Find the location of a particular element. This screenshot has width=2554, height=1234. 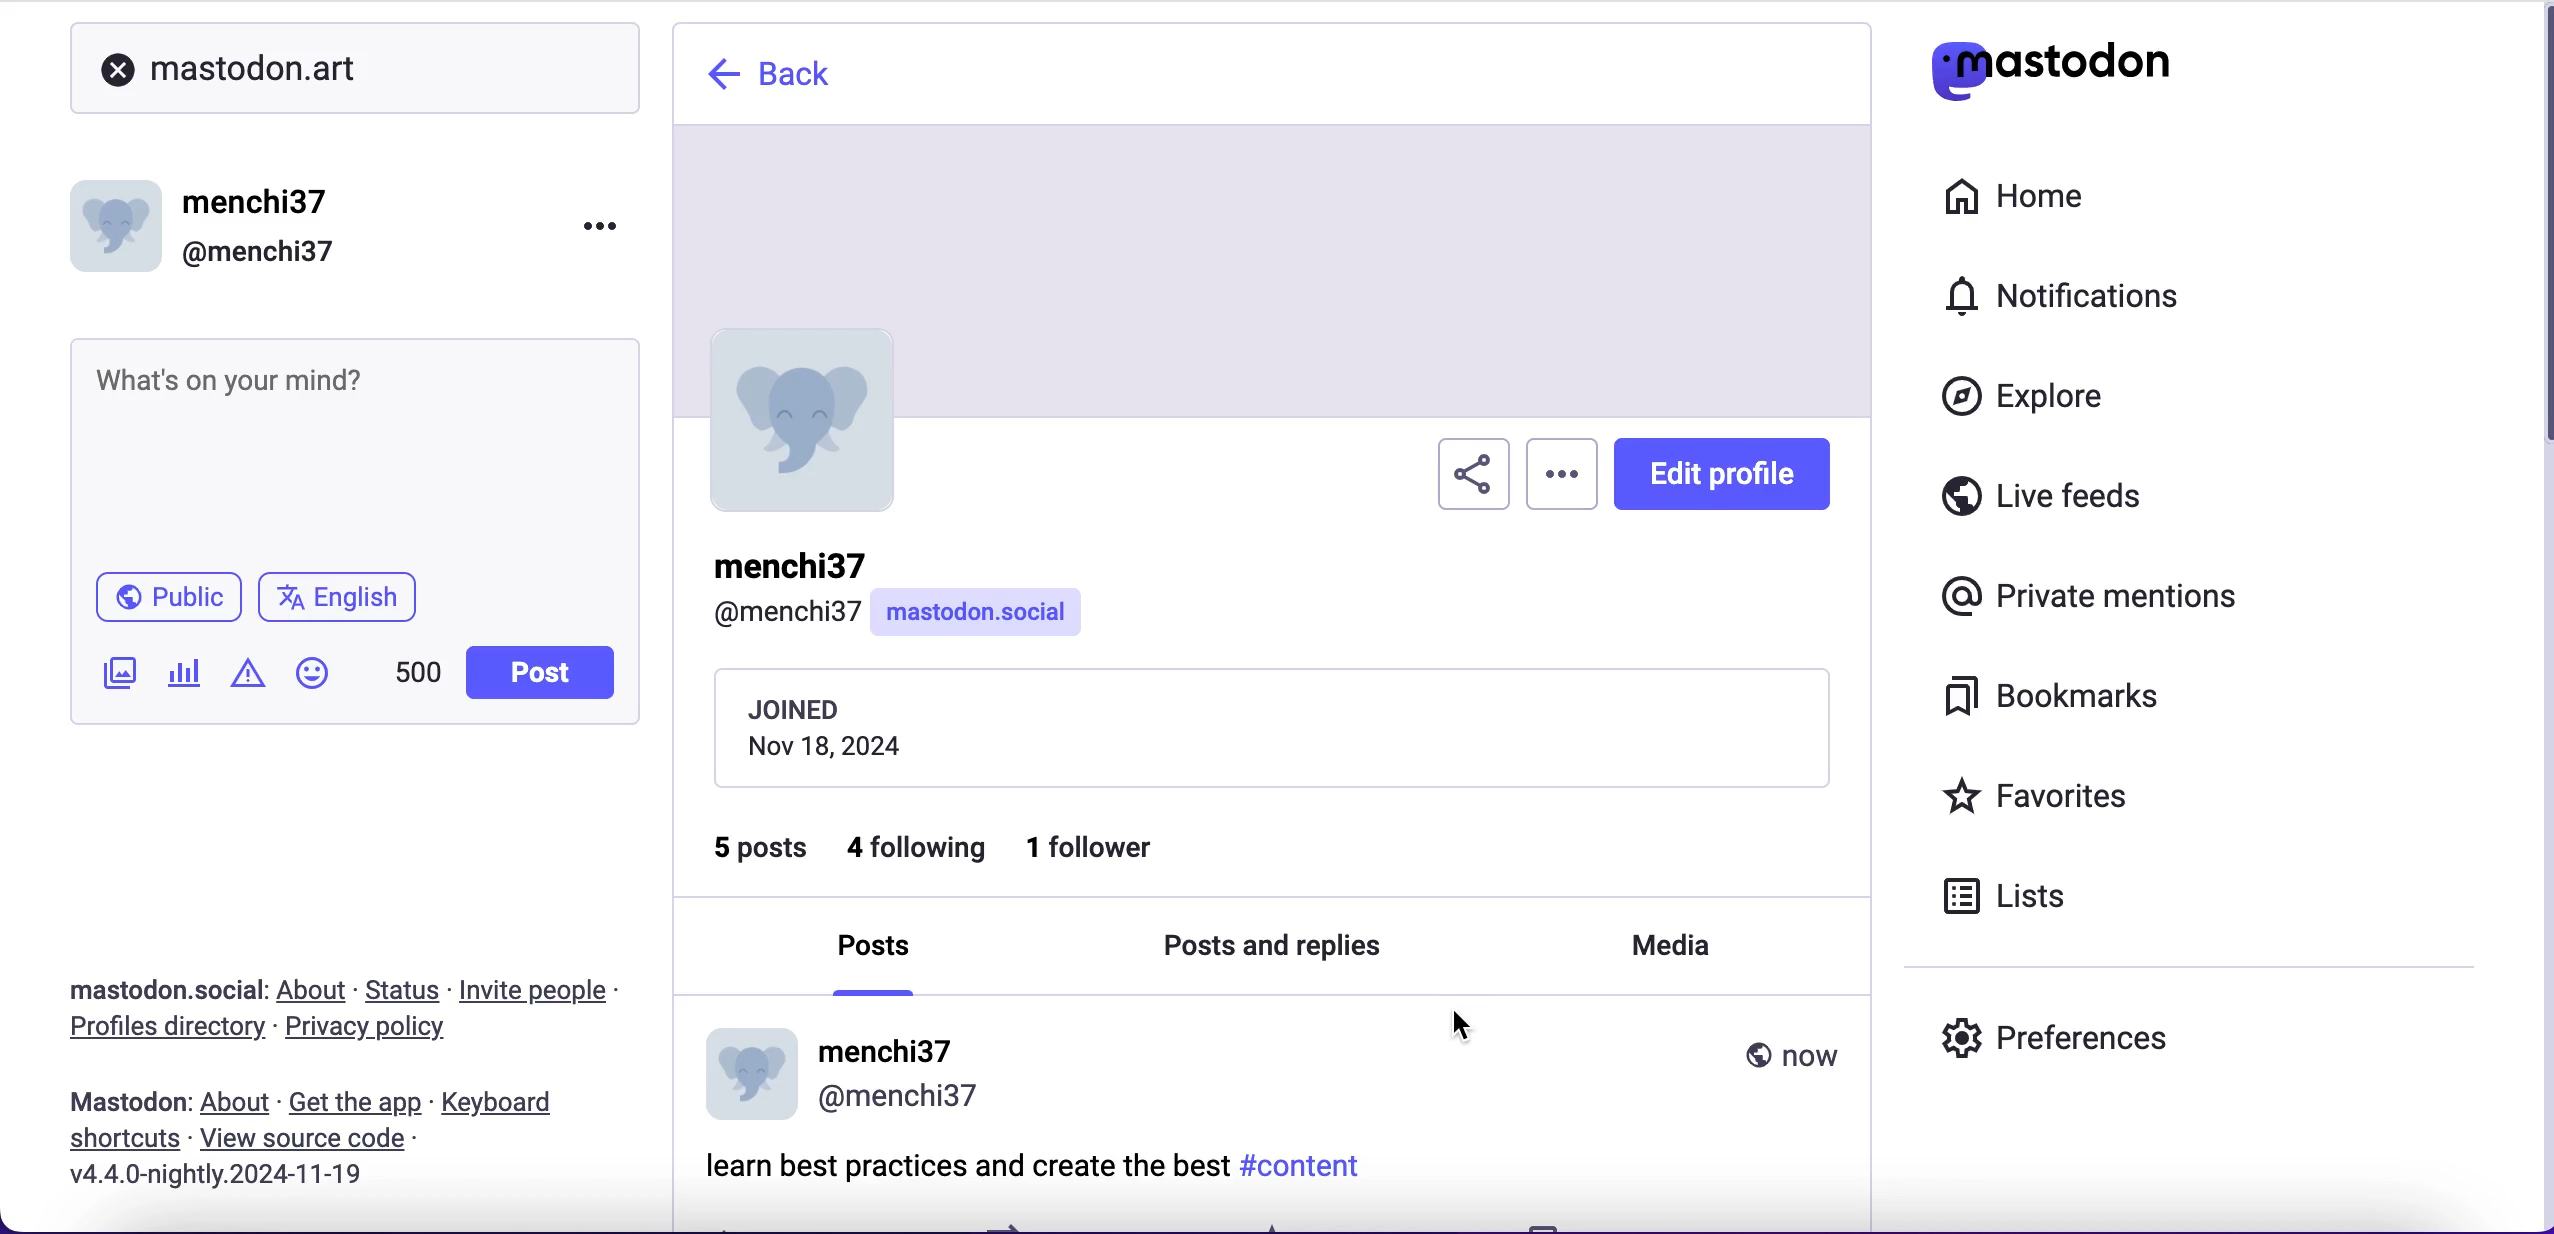

add poll is located at coordinates (185, 676).